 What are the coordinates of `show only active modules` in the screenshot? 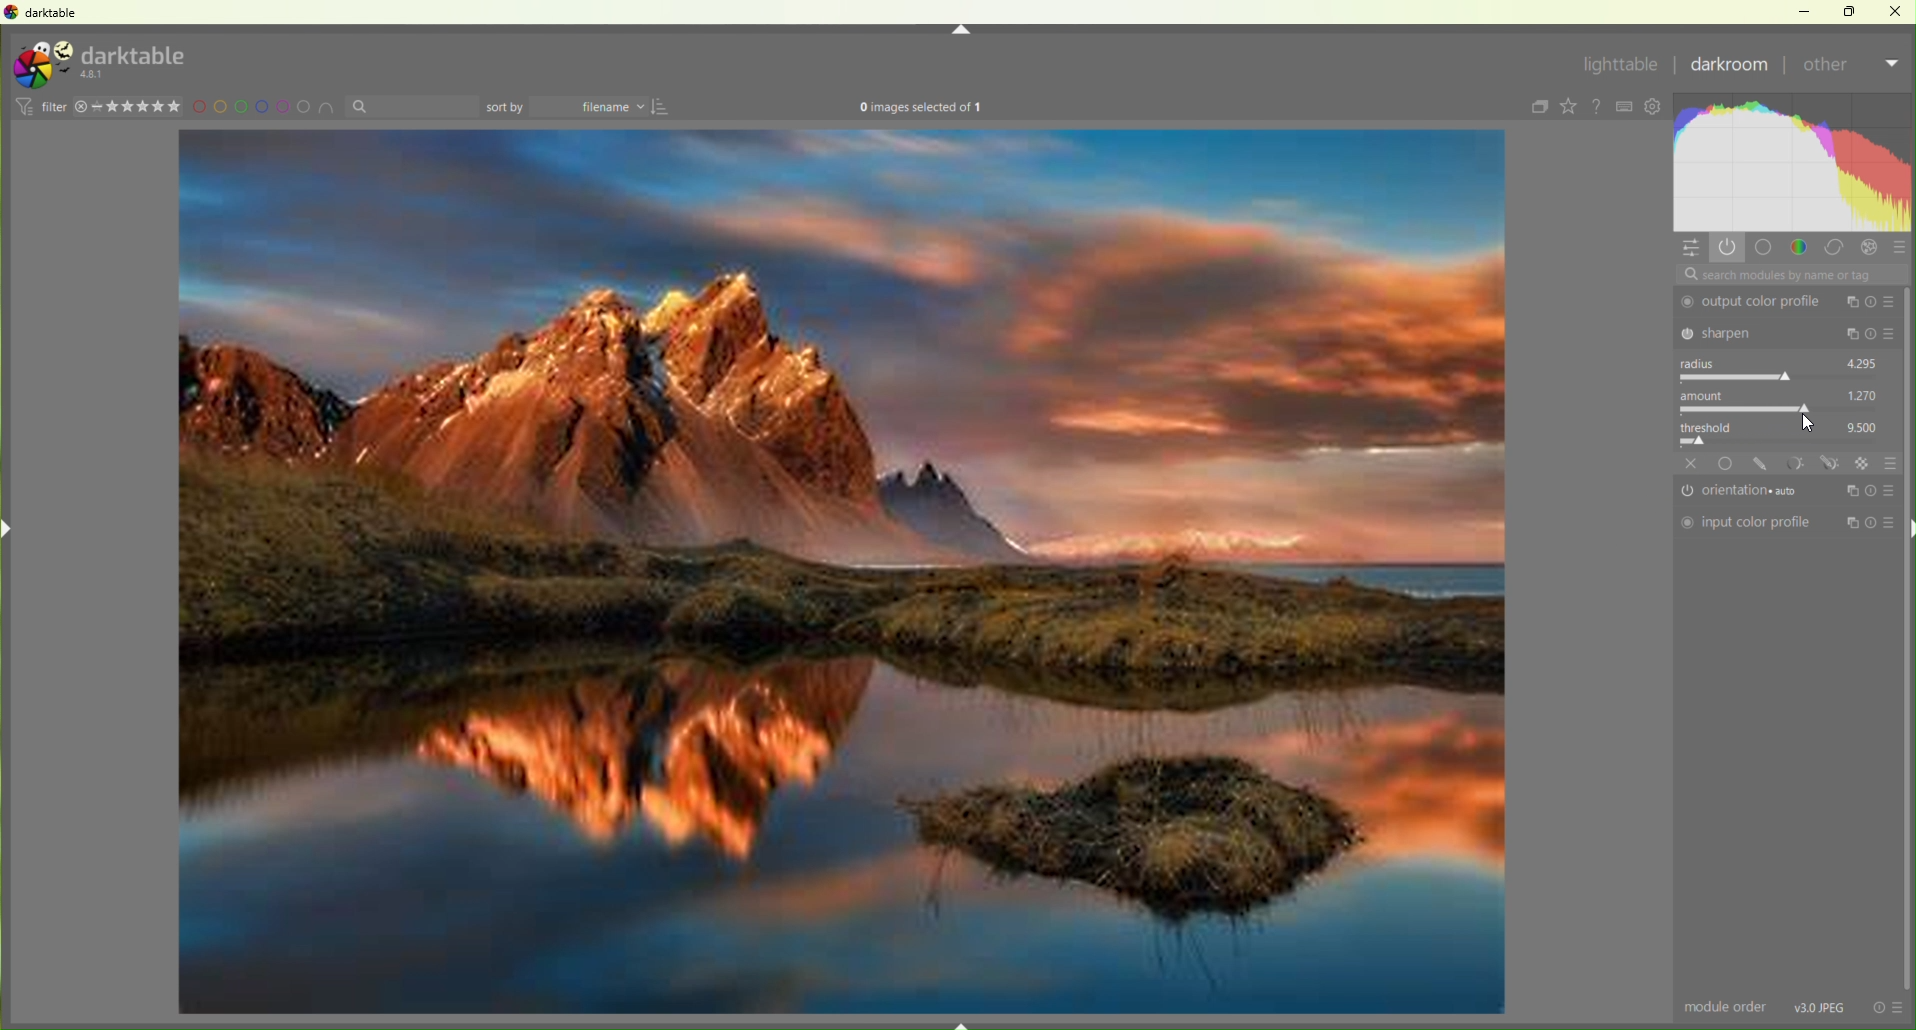 It's located at (1730, 247).